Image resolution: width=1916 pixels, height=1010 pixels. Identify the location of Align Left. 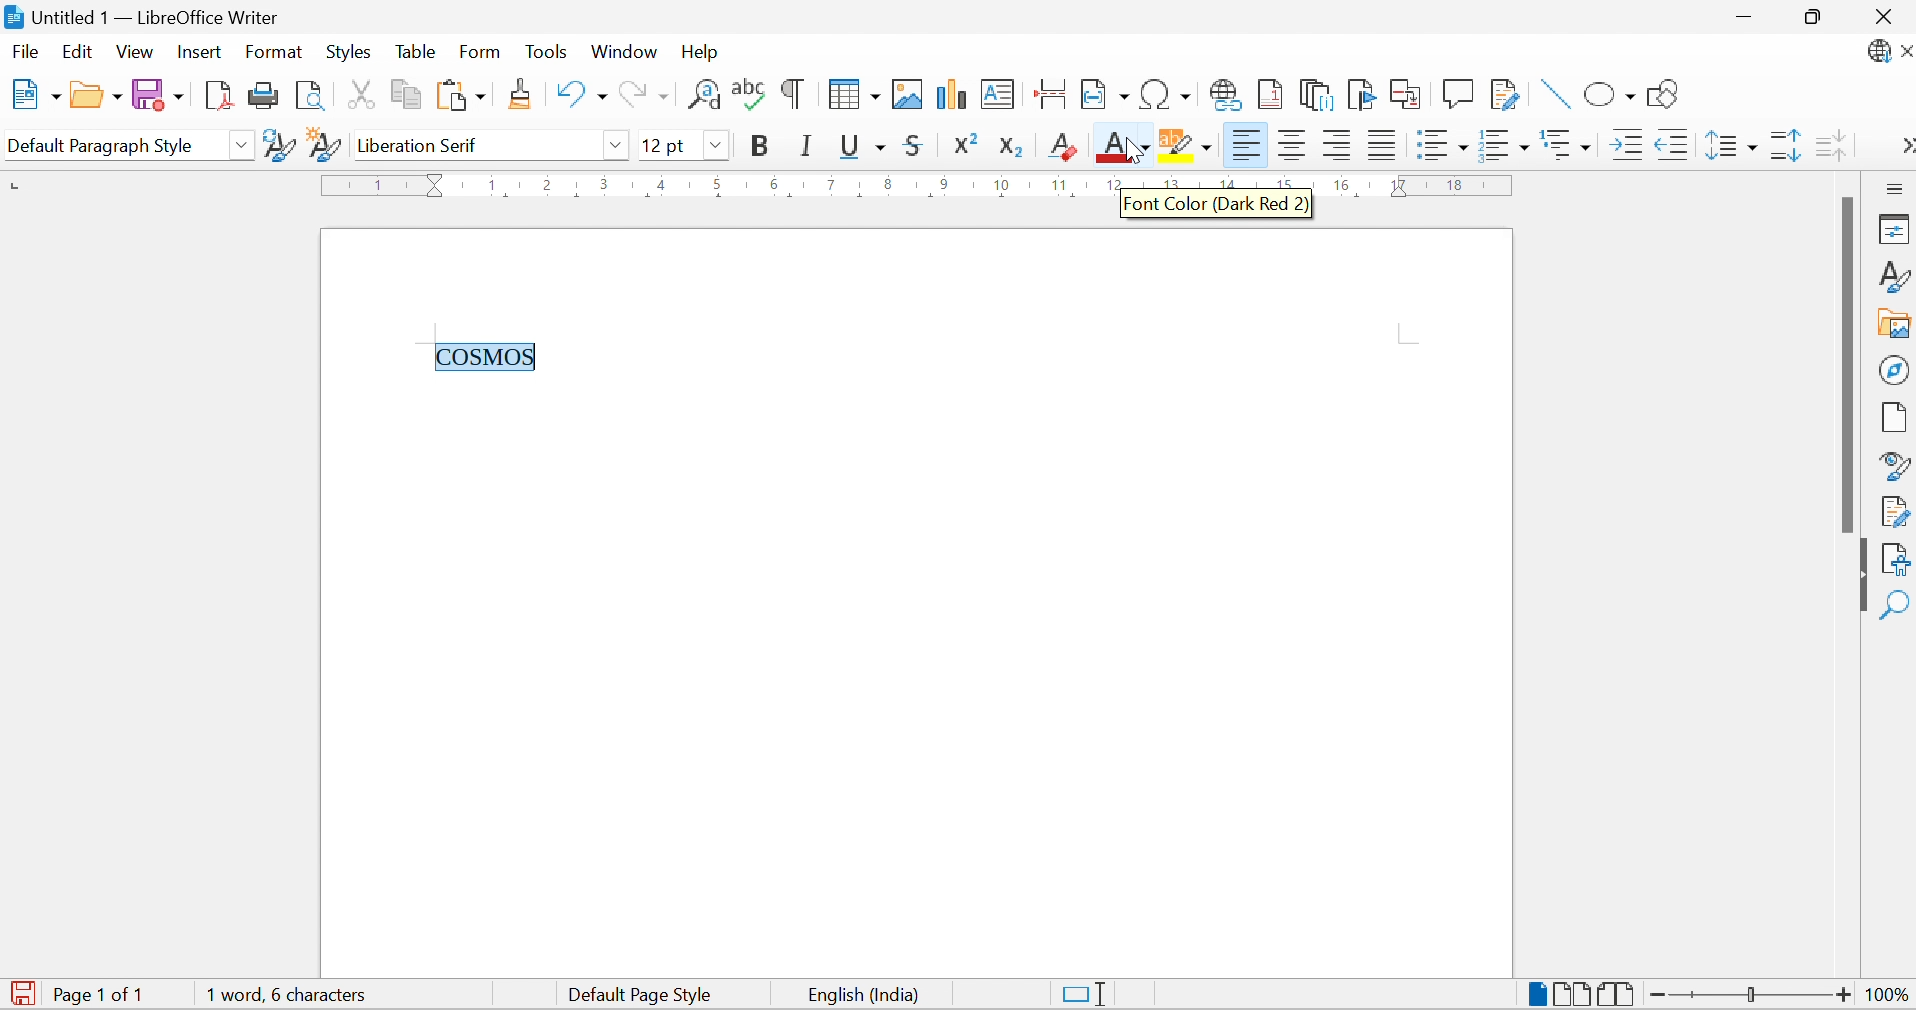
(1338, 145).